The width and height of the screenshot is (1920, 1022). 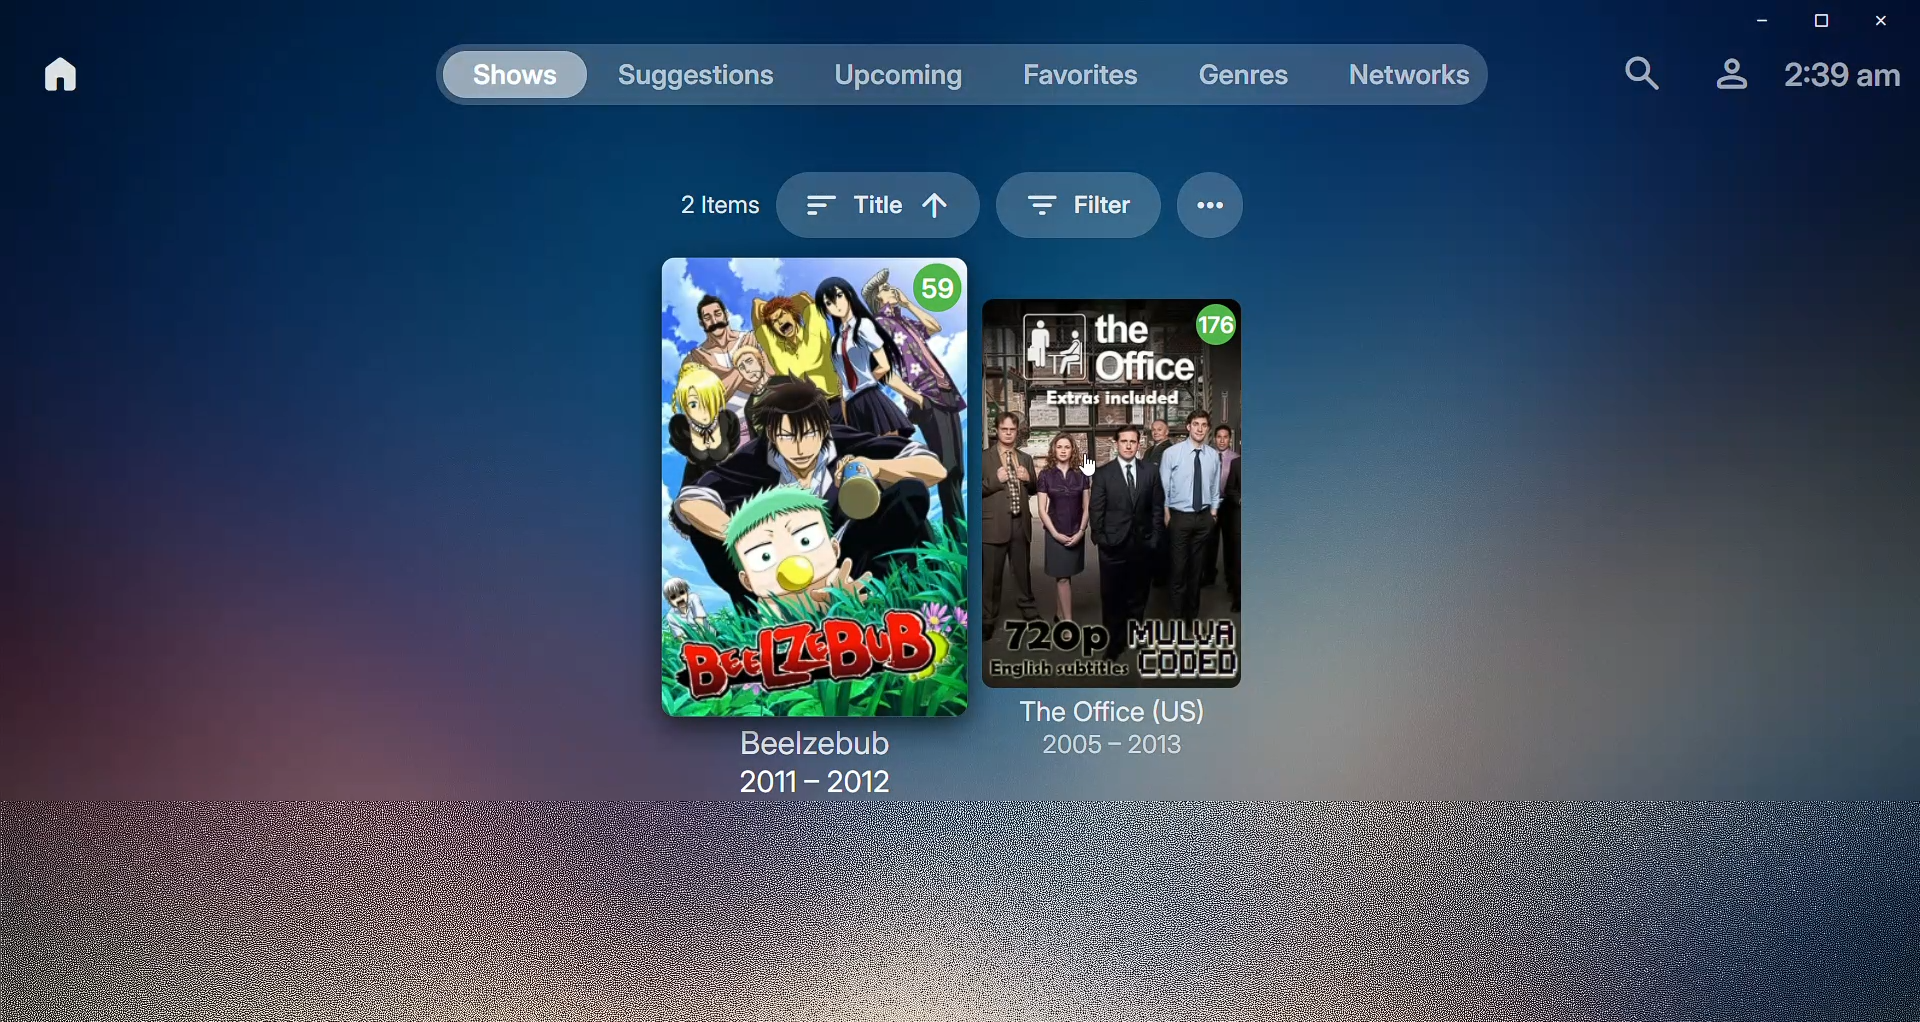 What do you see at coordinates (1086, 77) in the screenshot?
I see `Favorites` at bounding box center [1086, 77].